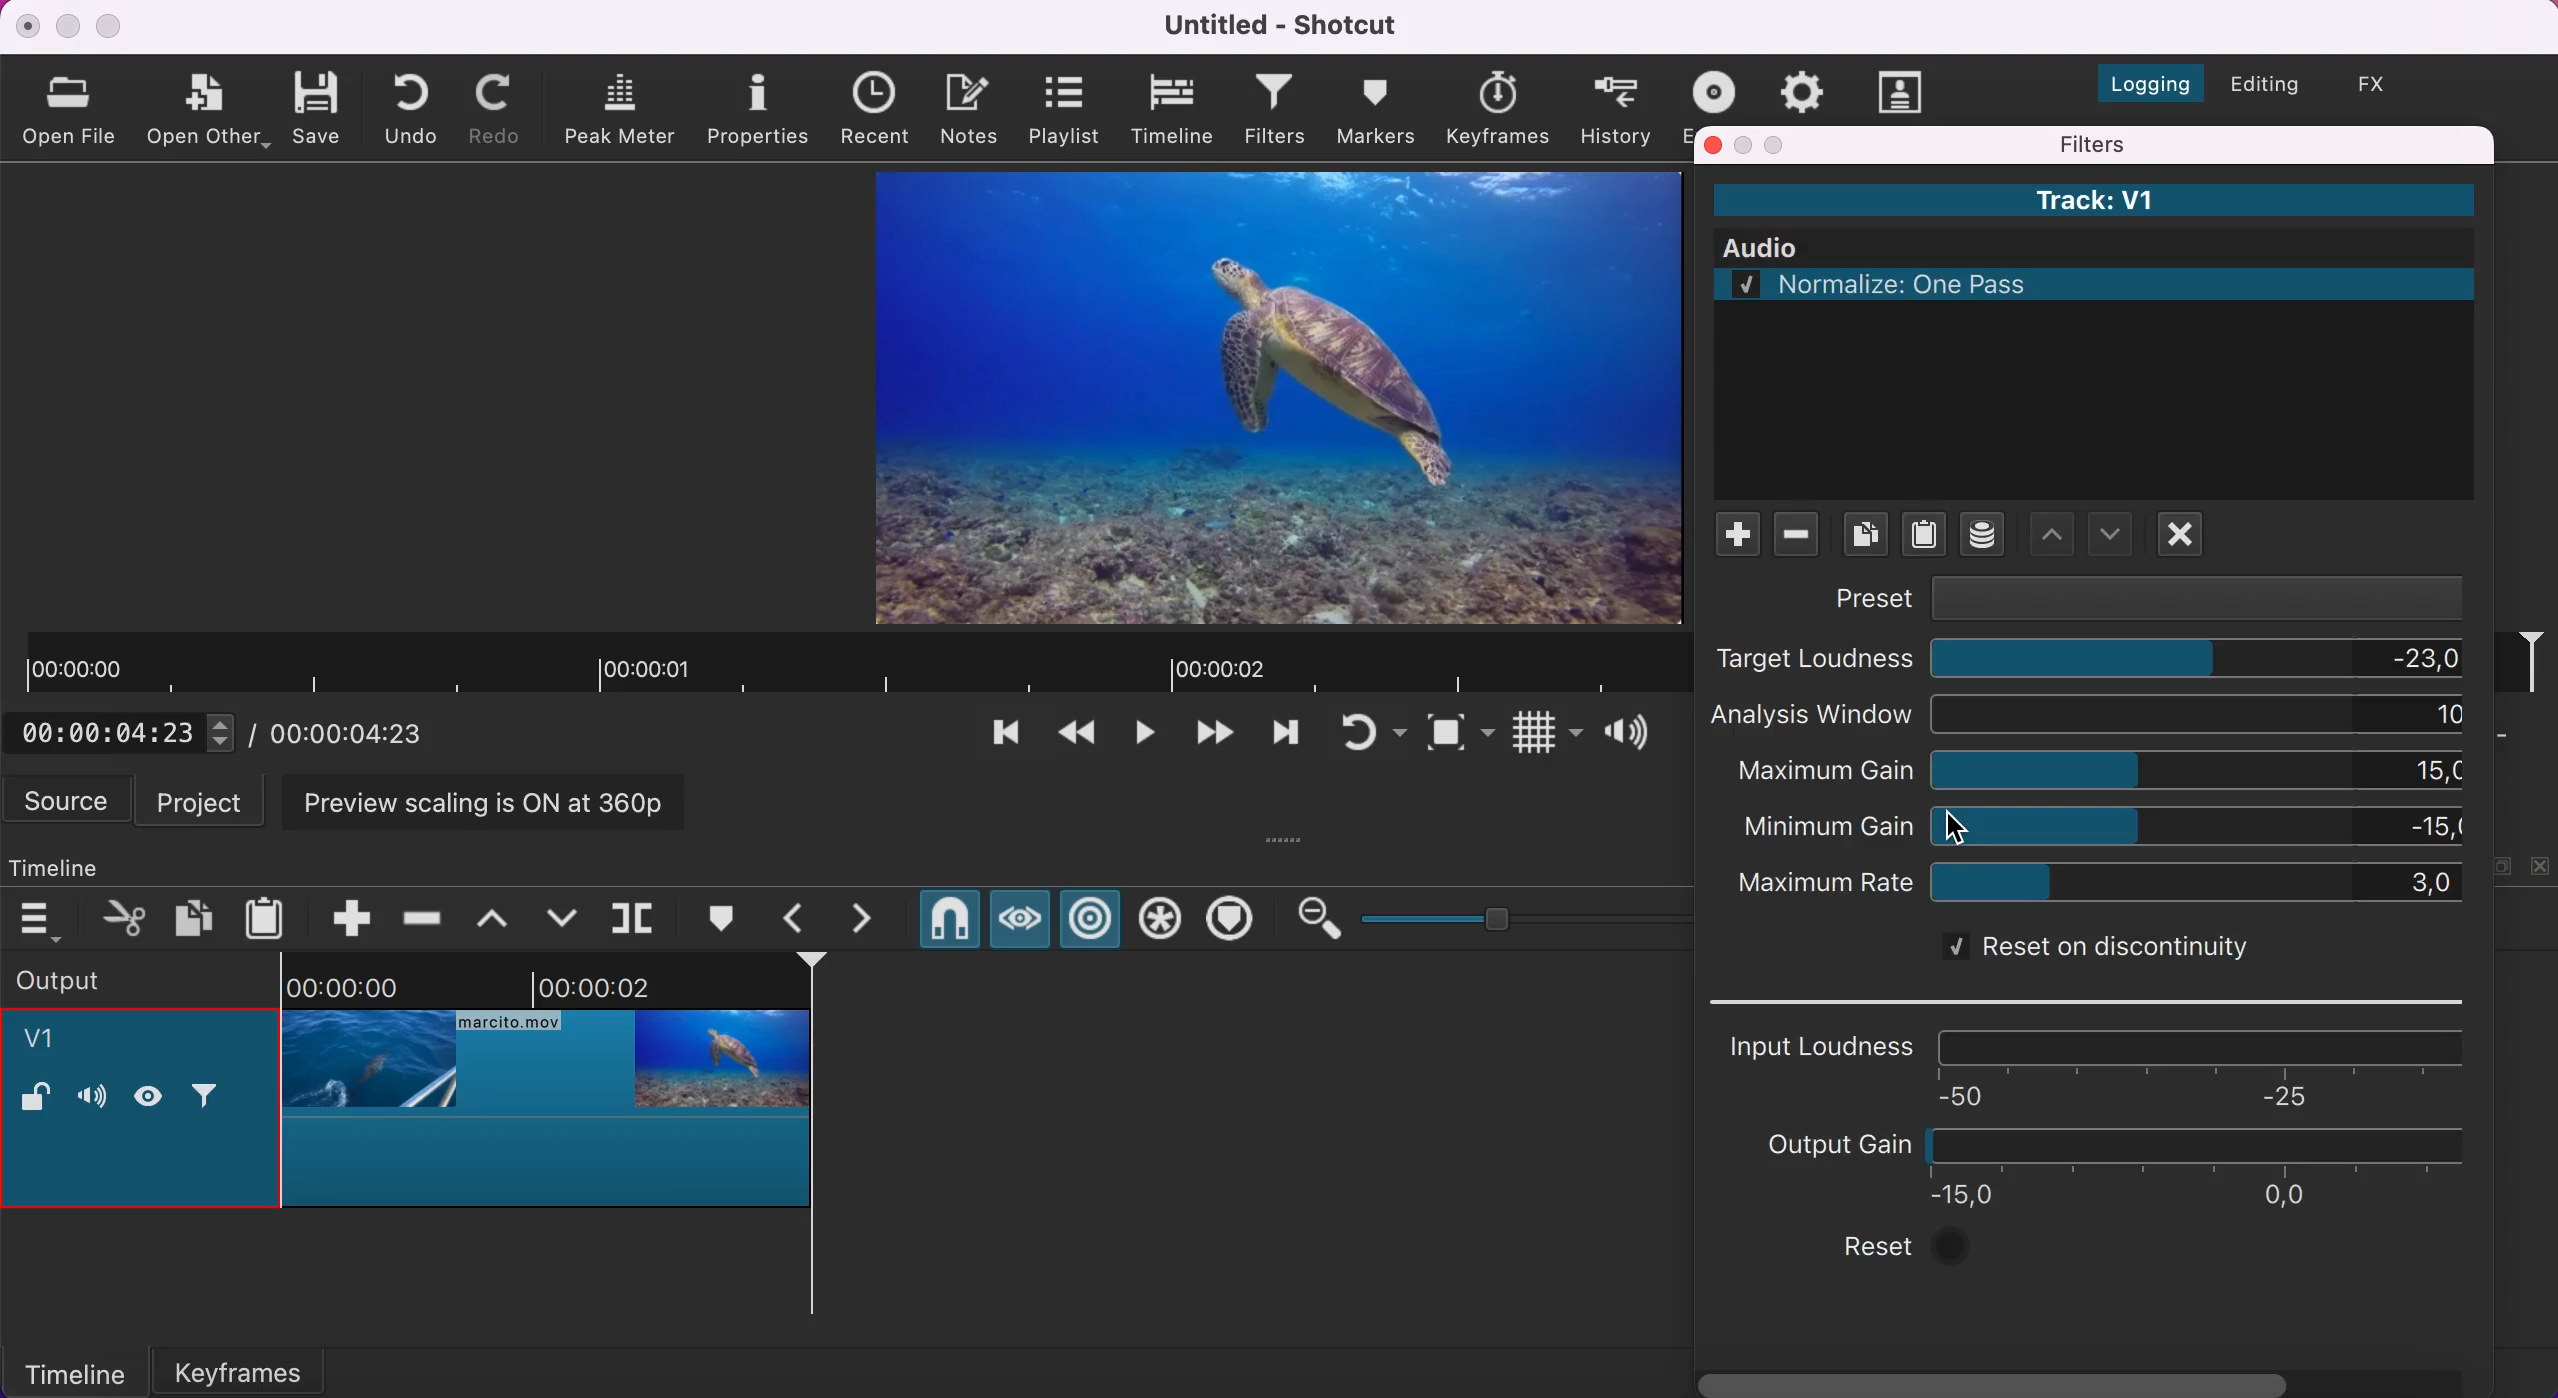 The width and height of the screenshot is (2558, 1398). Describe the element at coordinates (1731, 536) in the screenshot. I see `add filter` at that location.